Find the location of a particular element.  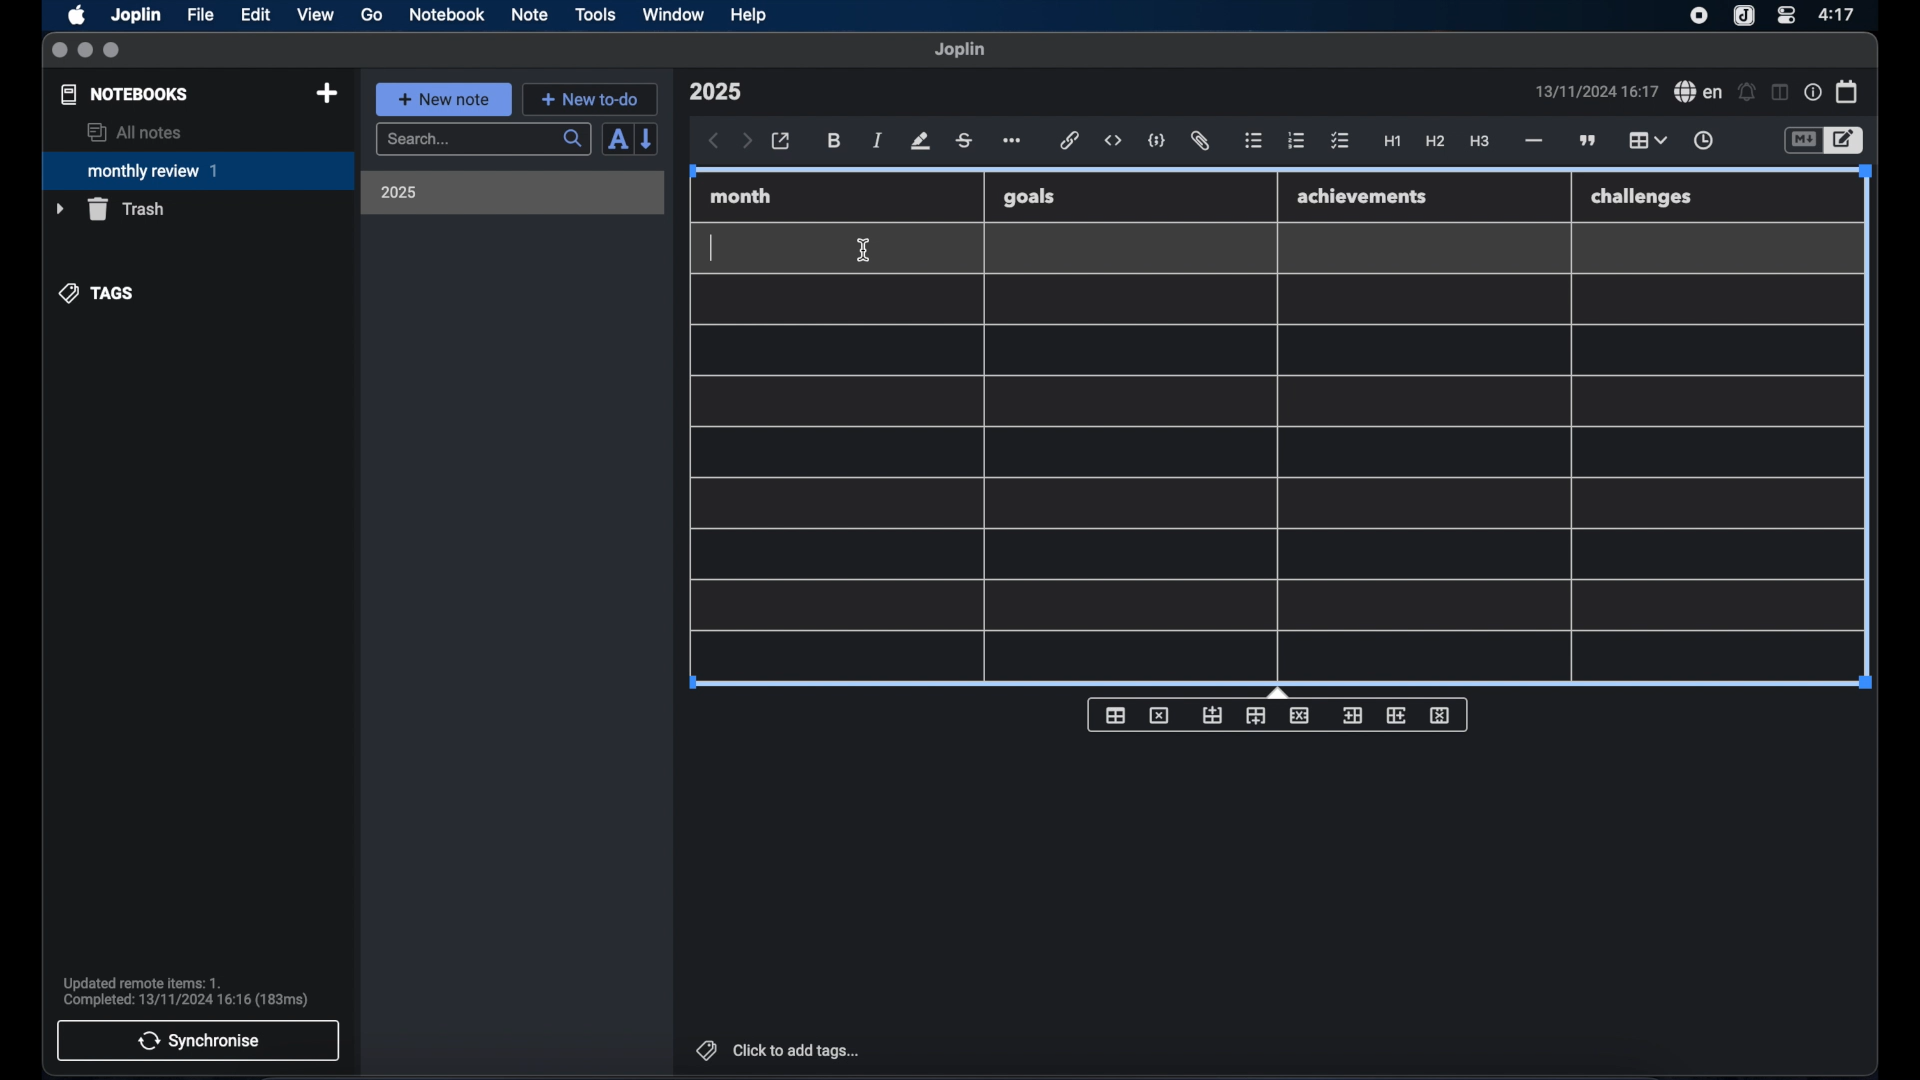

block quotes is located at coordinates (1589, 141).